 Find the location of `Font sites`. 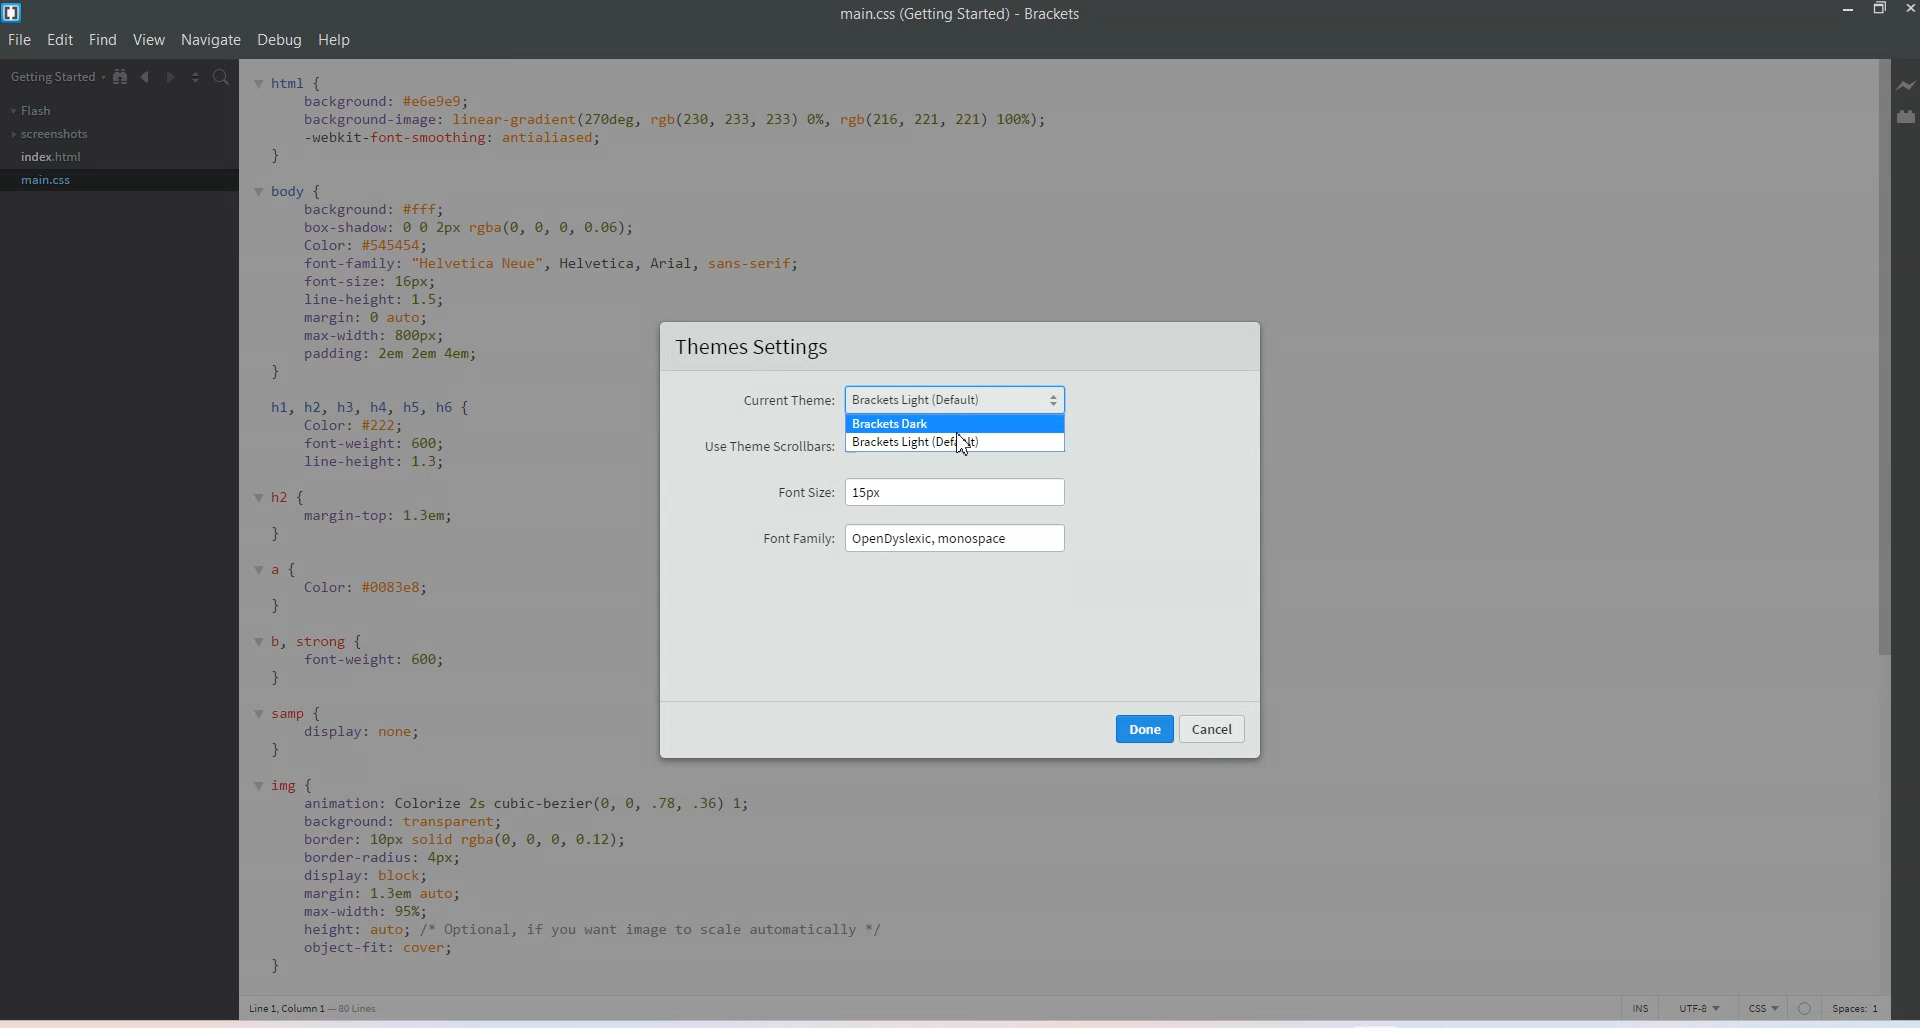

Font sites is located at coordinates (916, 492).